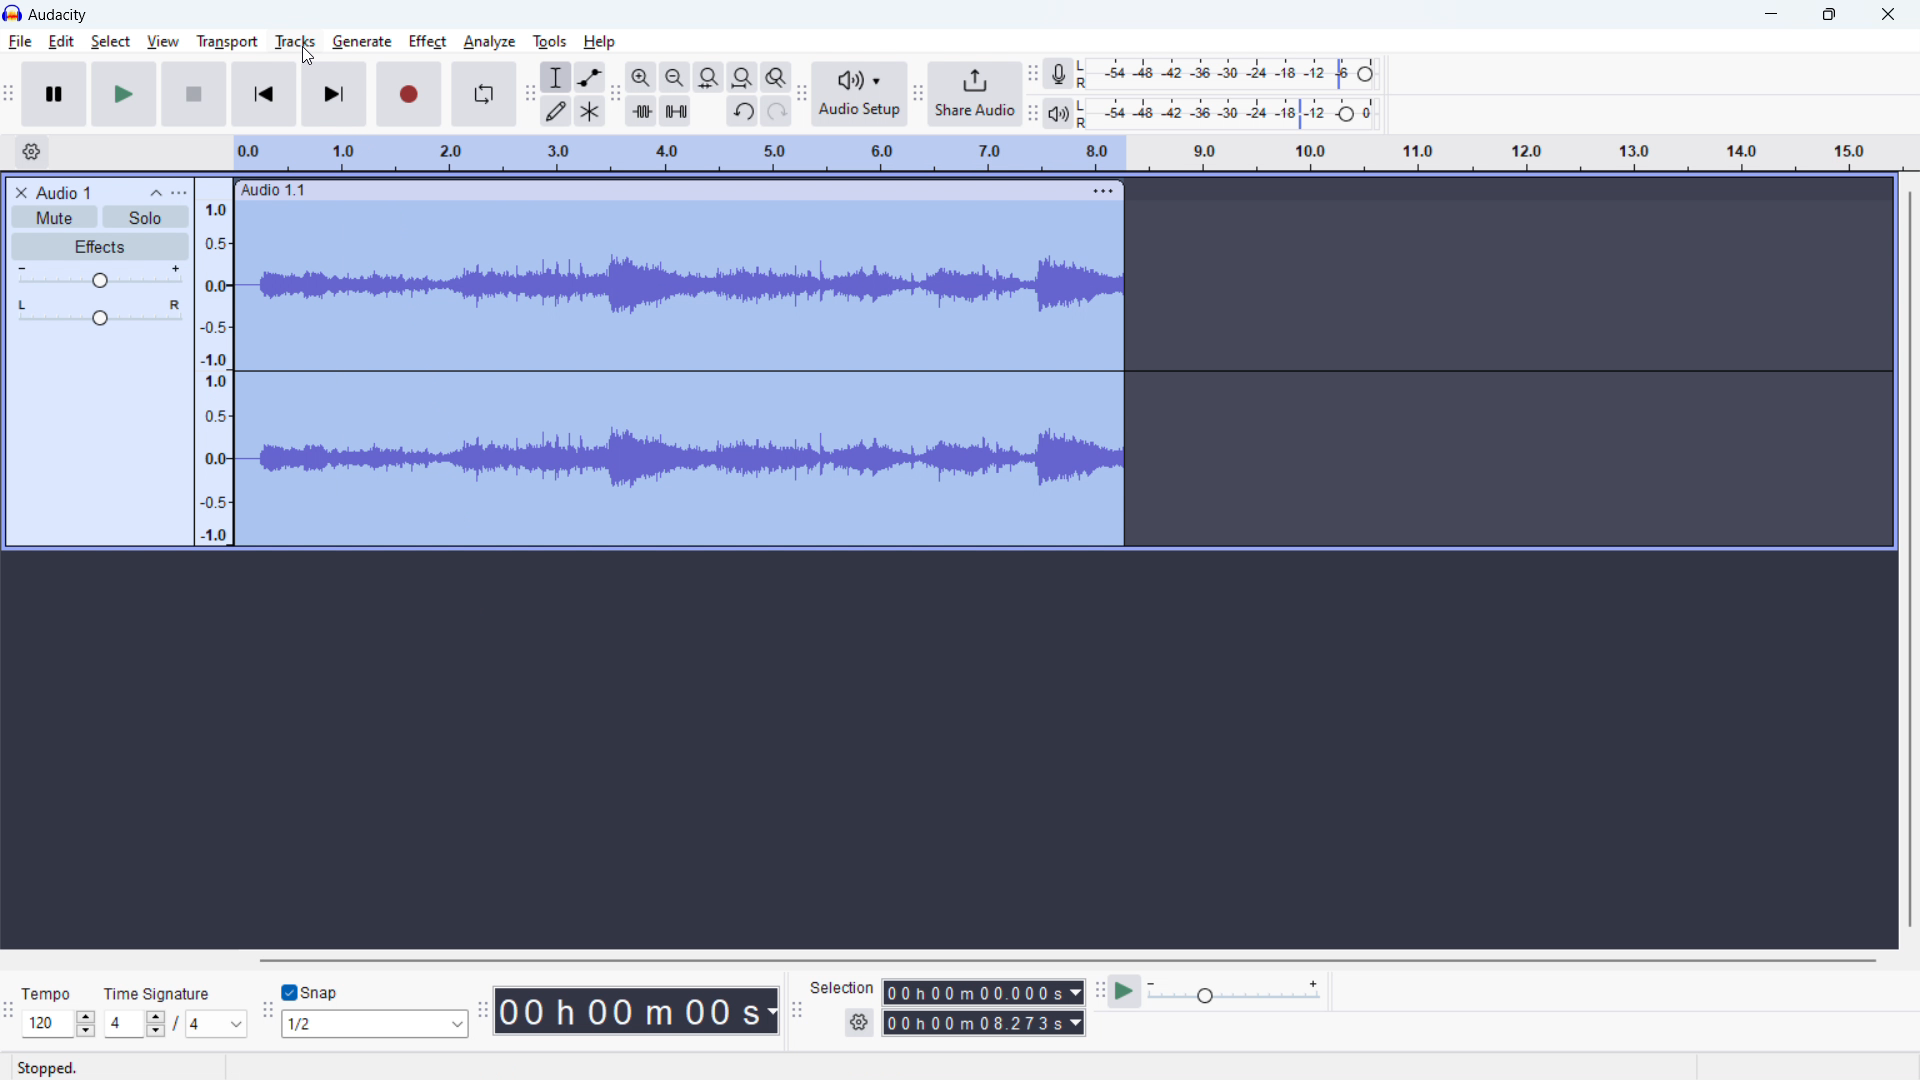 Image resolution: width=1920 pixels, height=1080 pixels. I want to click on click to move, so click(663, 190).